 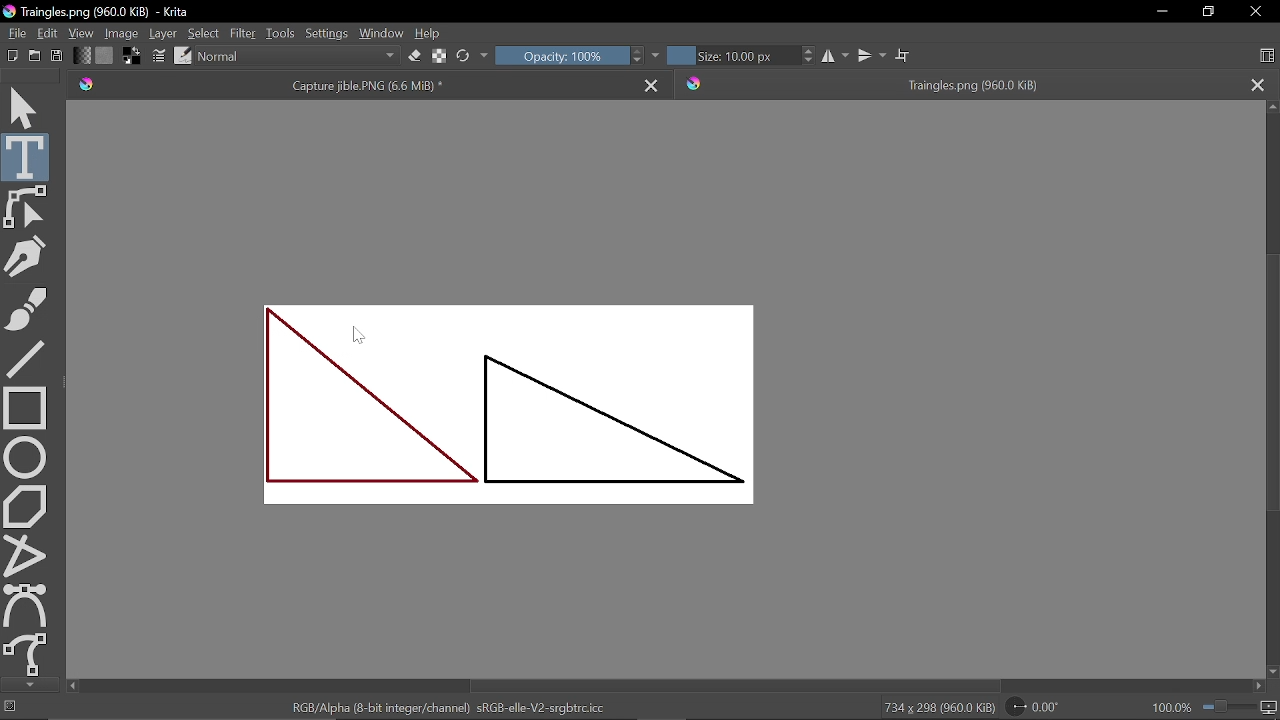 I want to click on Size, so click(x=730, y=55).